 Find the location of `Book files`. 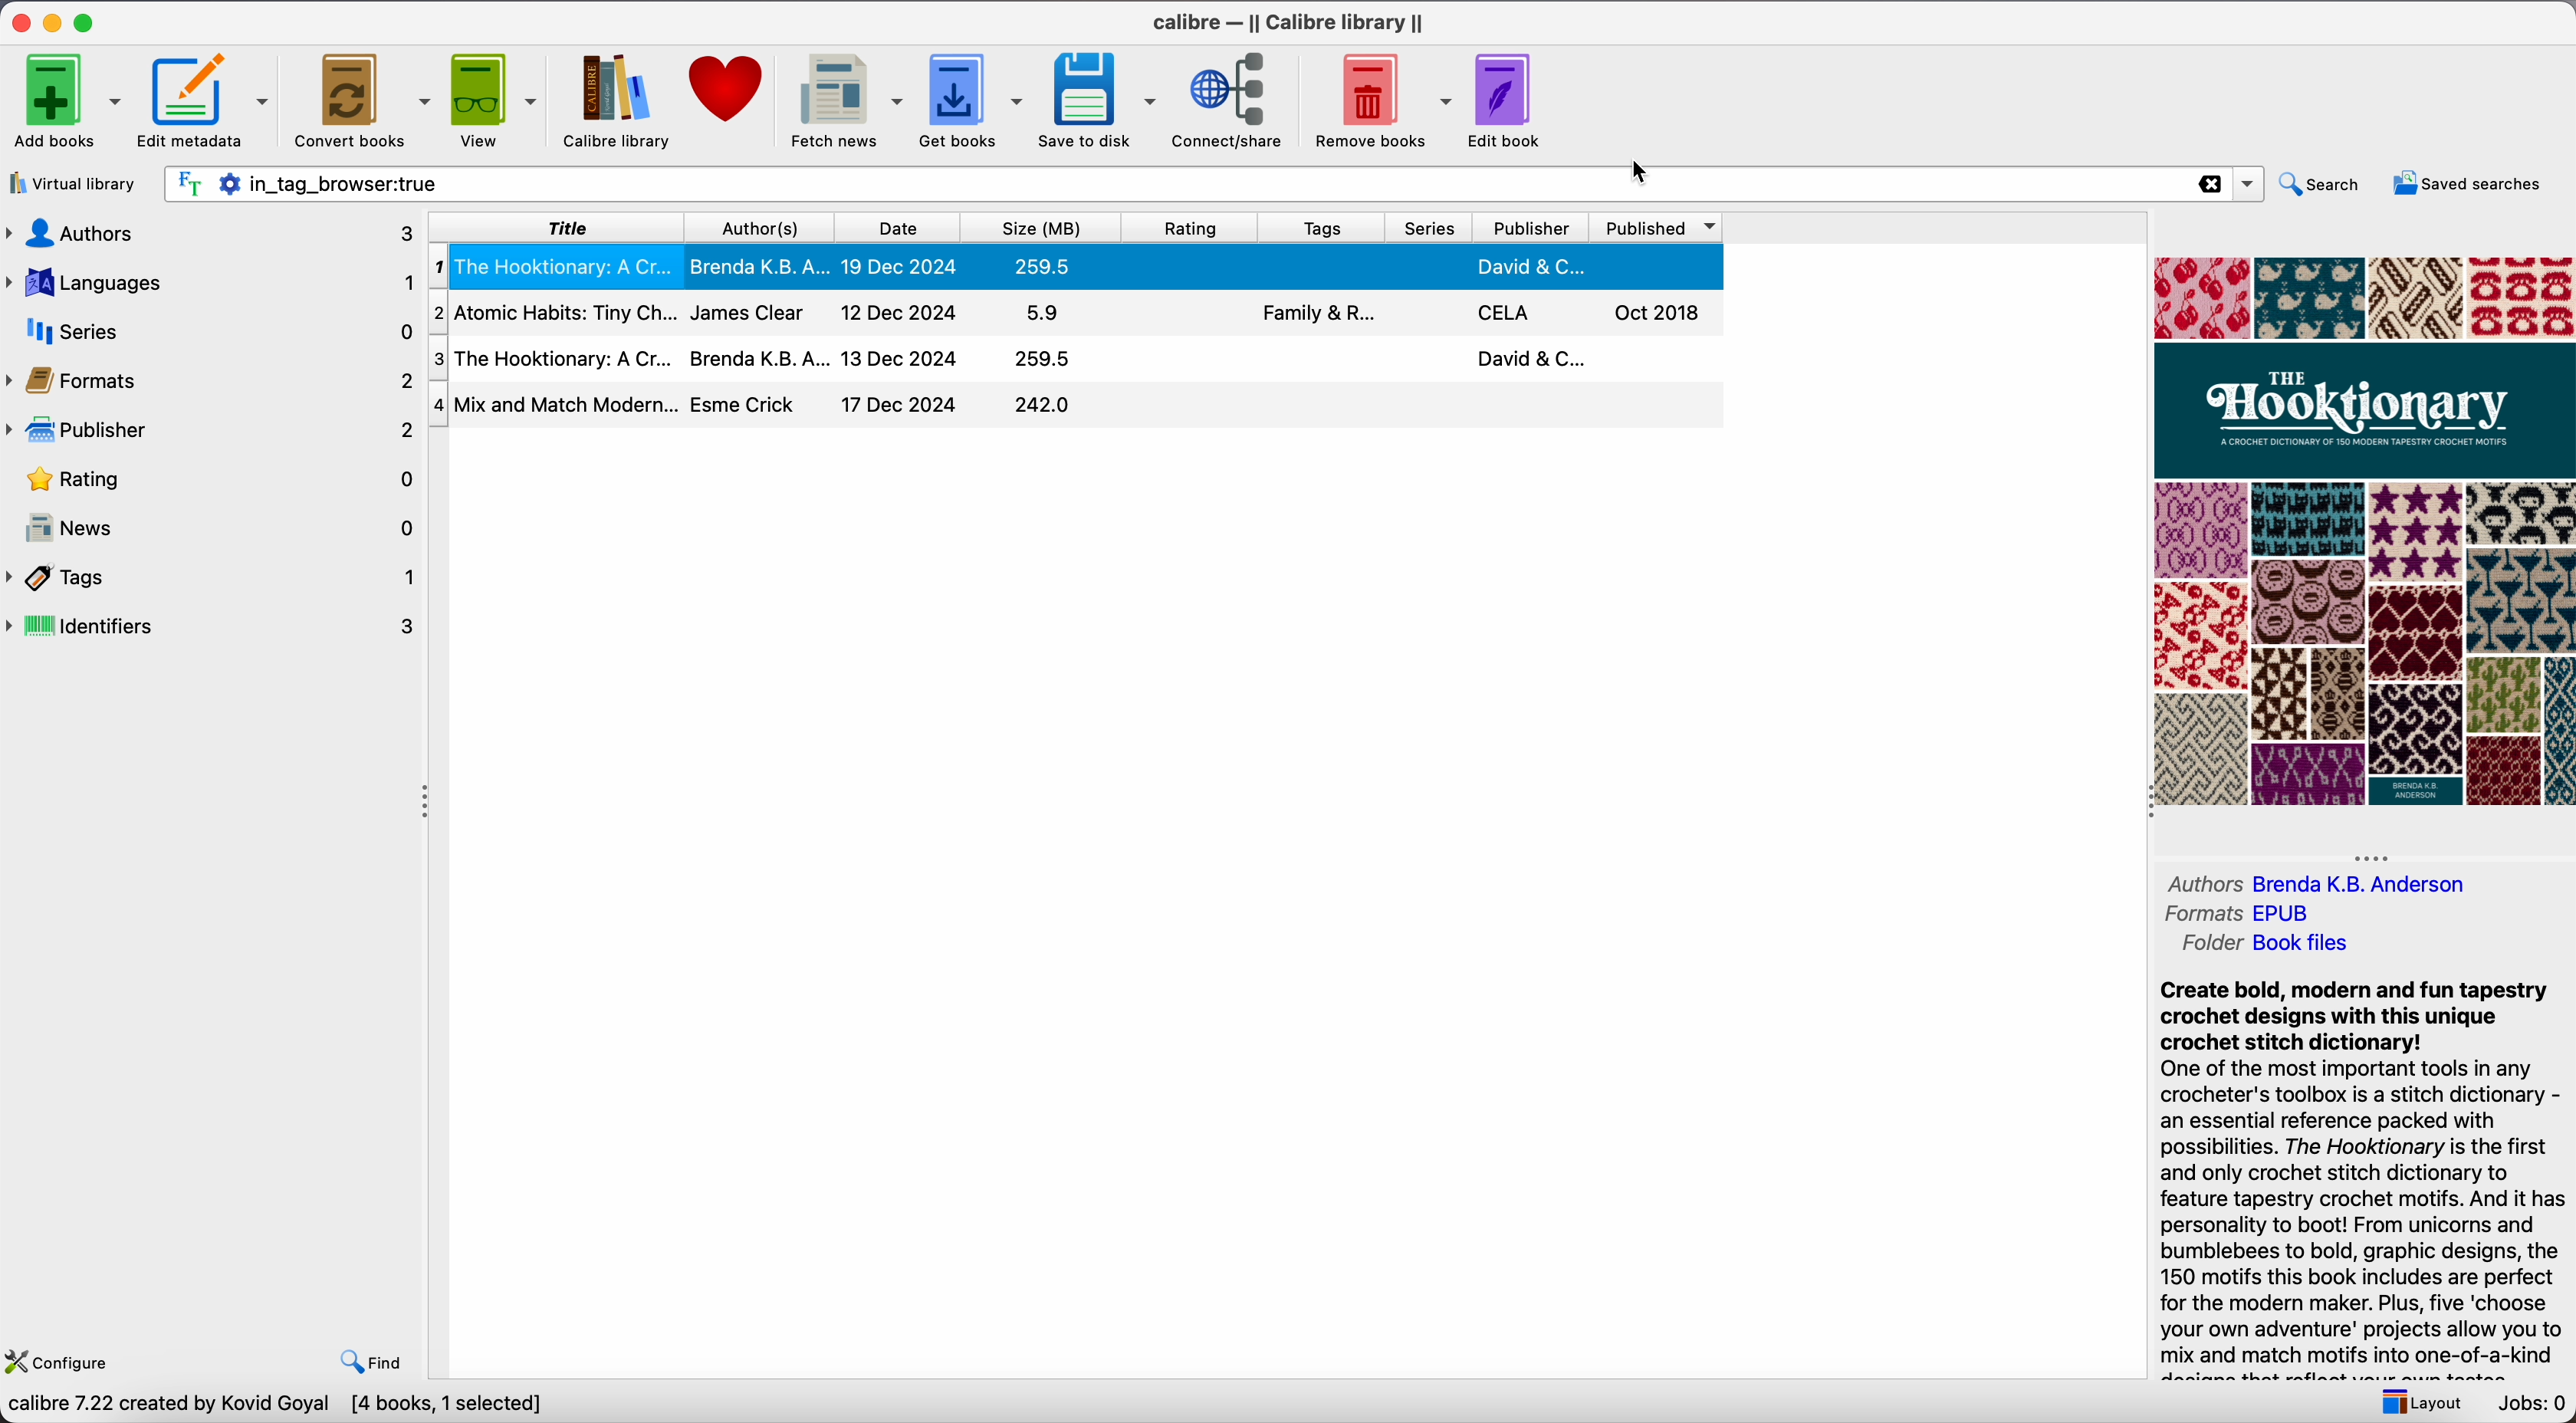

Book files is located at coordinates (2303, 945).